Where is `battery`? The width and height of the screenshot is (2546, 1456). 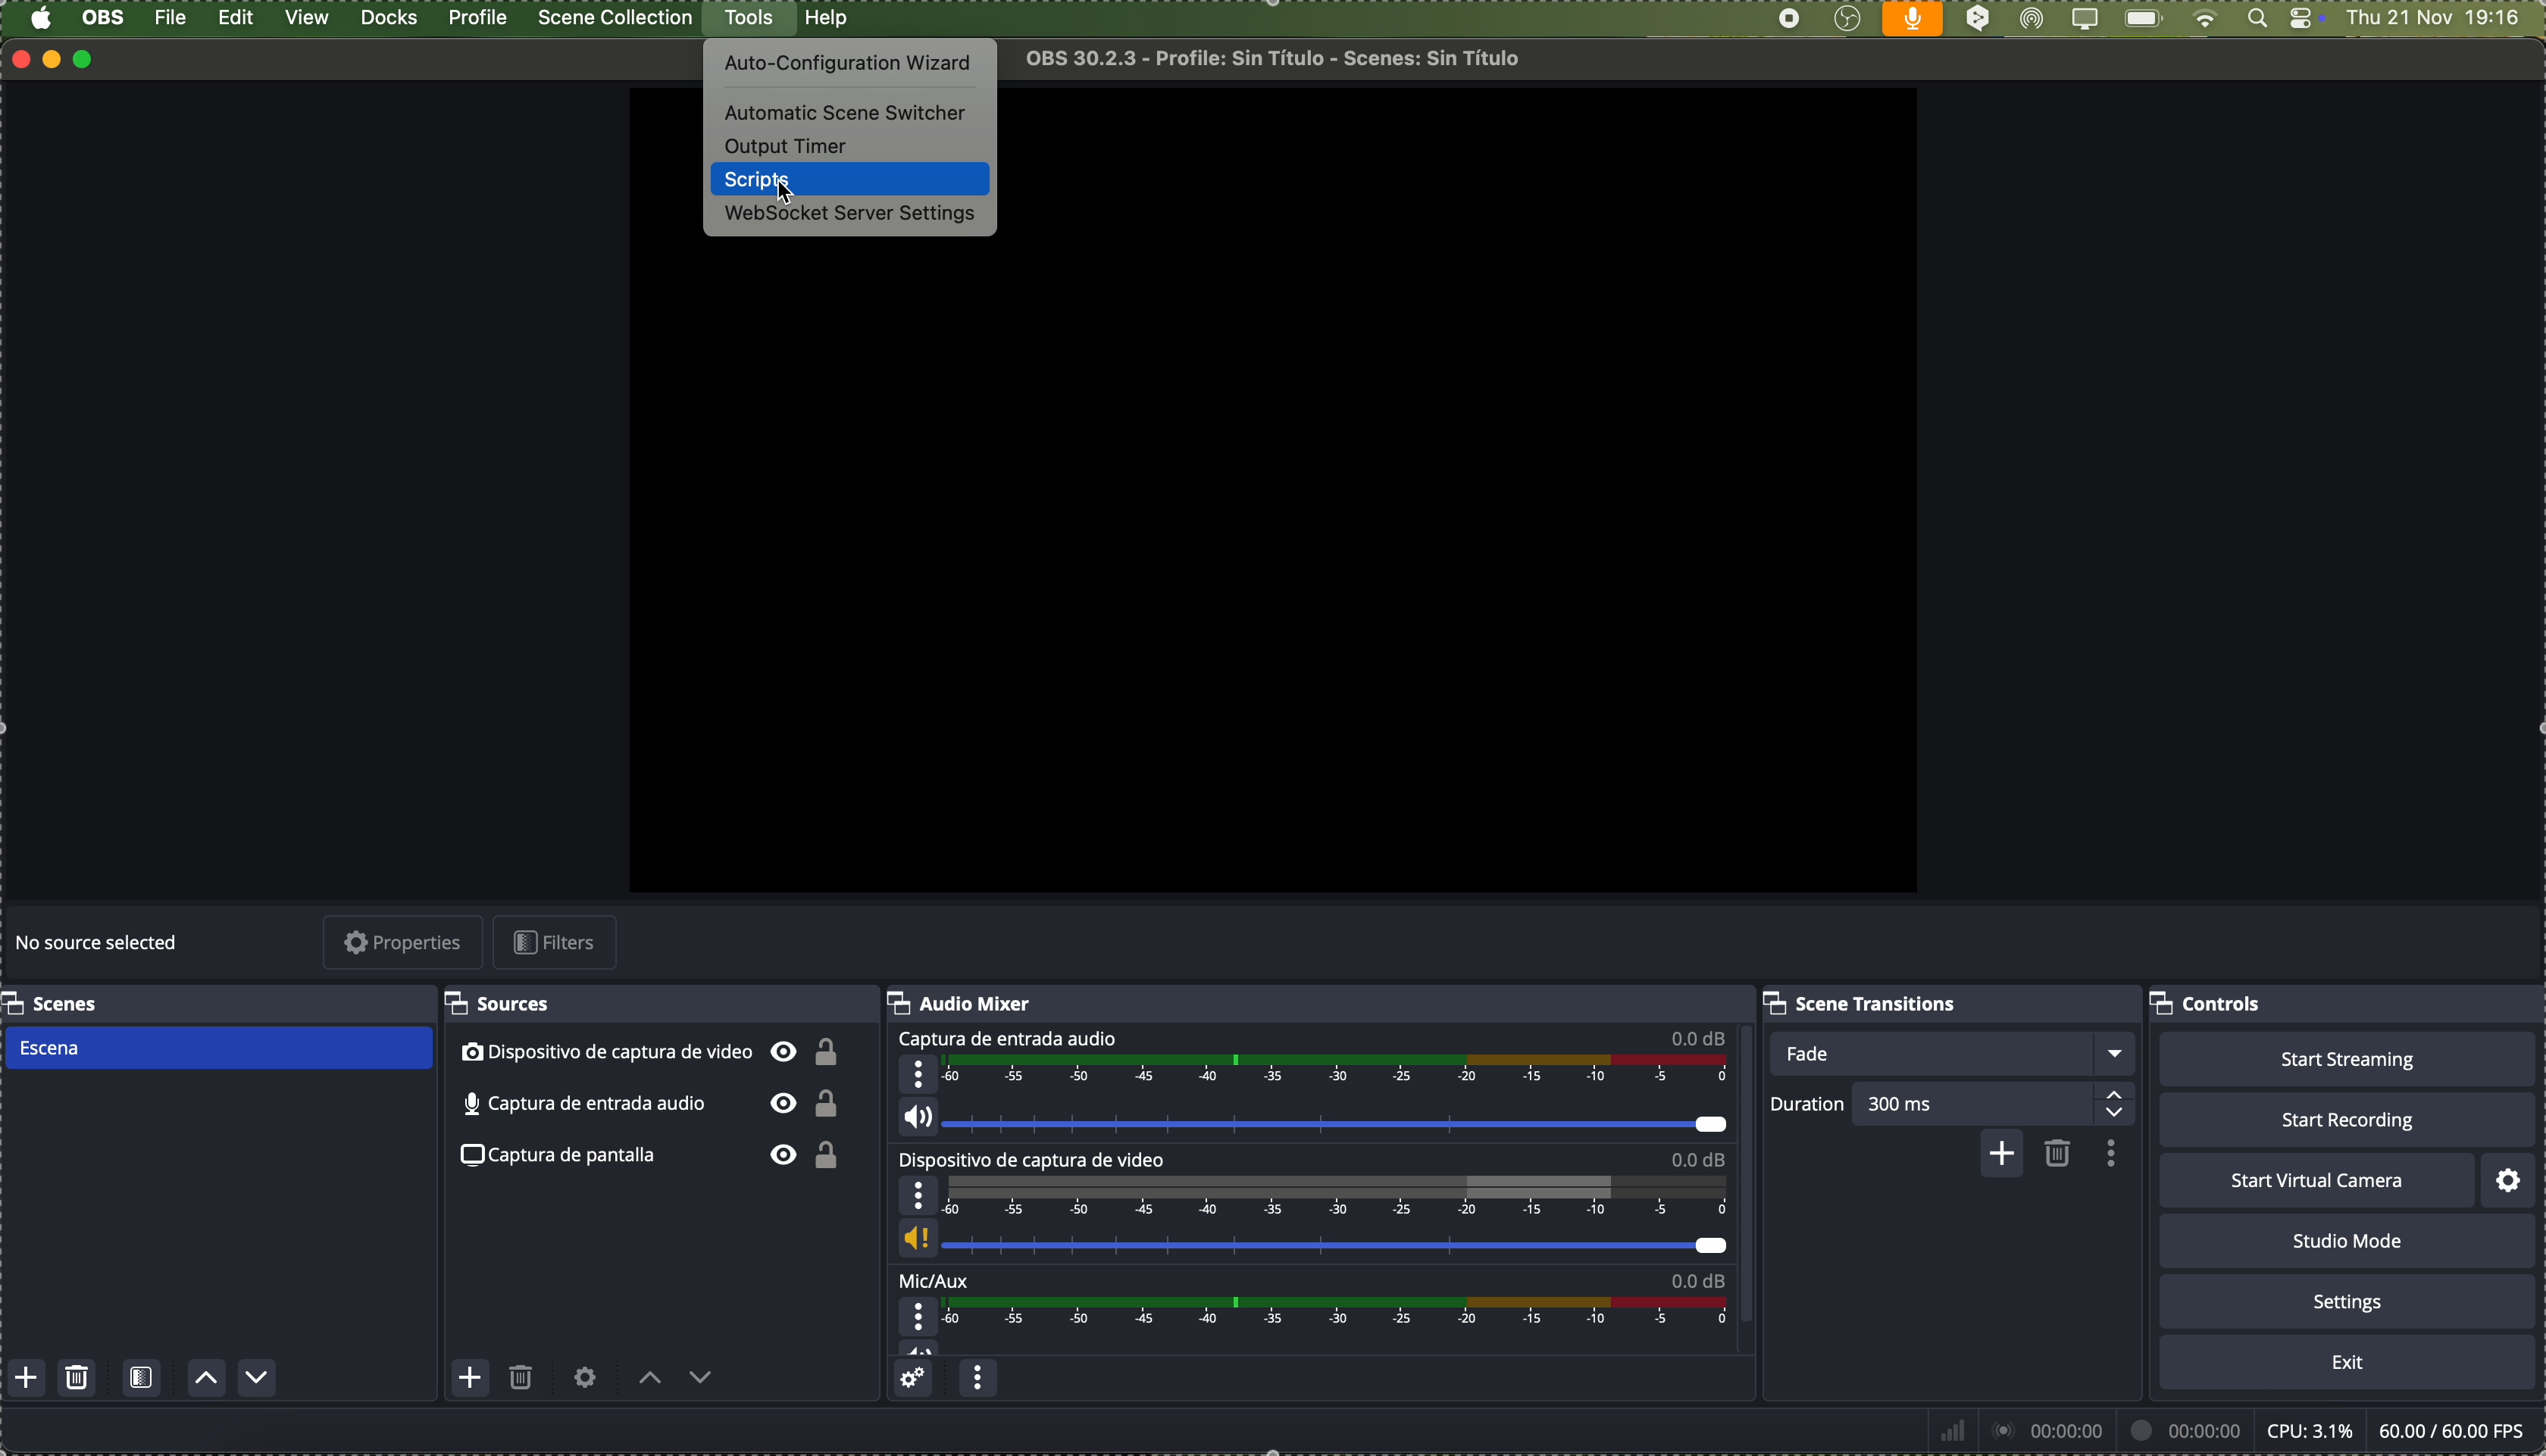
battery is located at coordinates (2142, 20).